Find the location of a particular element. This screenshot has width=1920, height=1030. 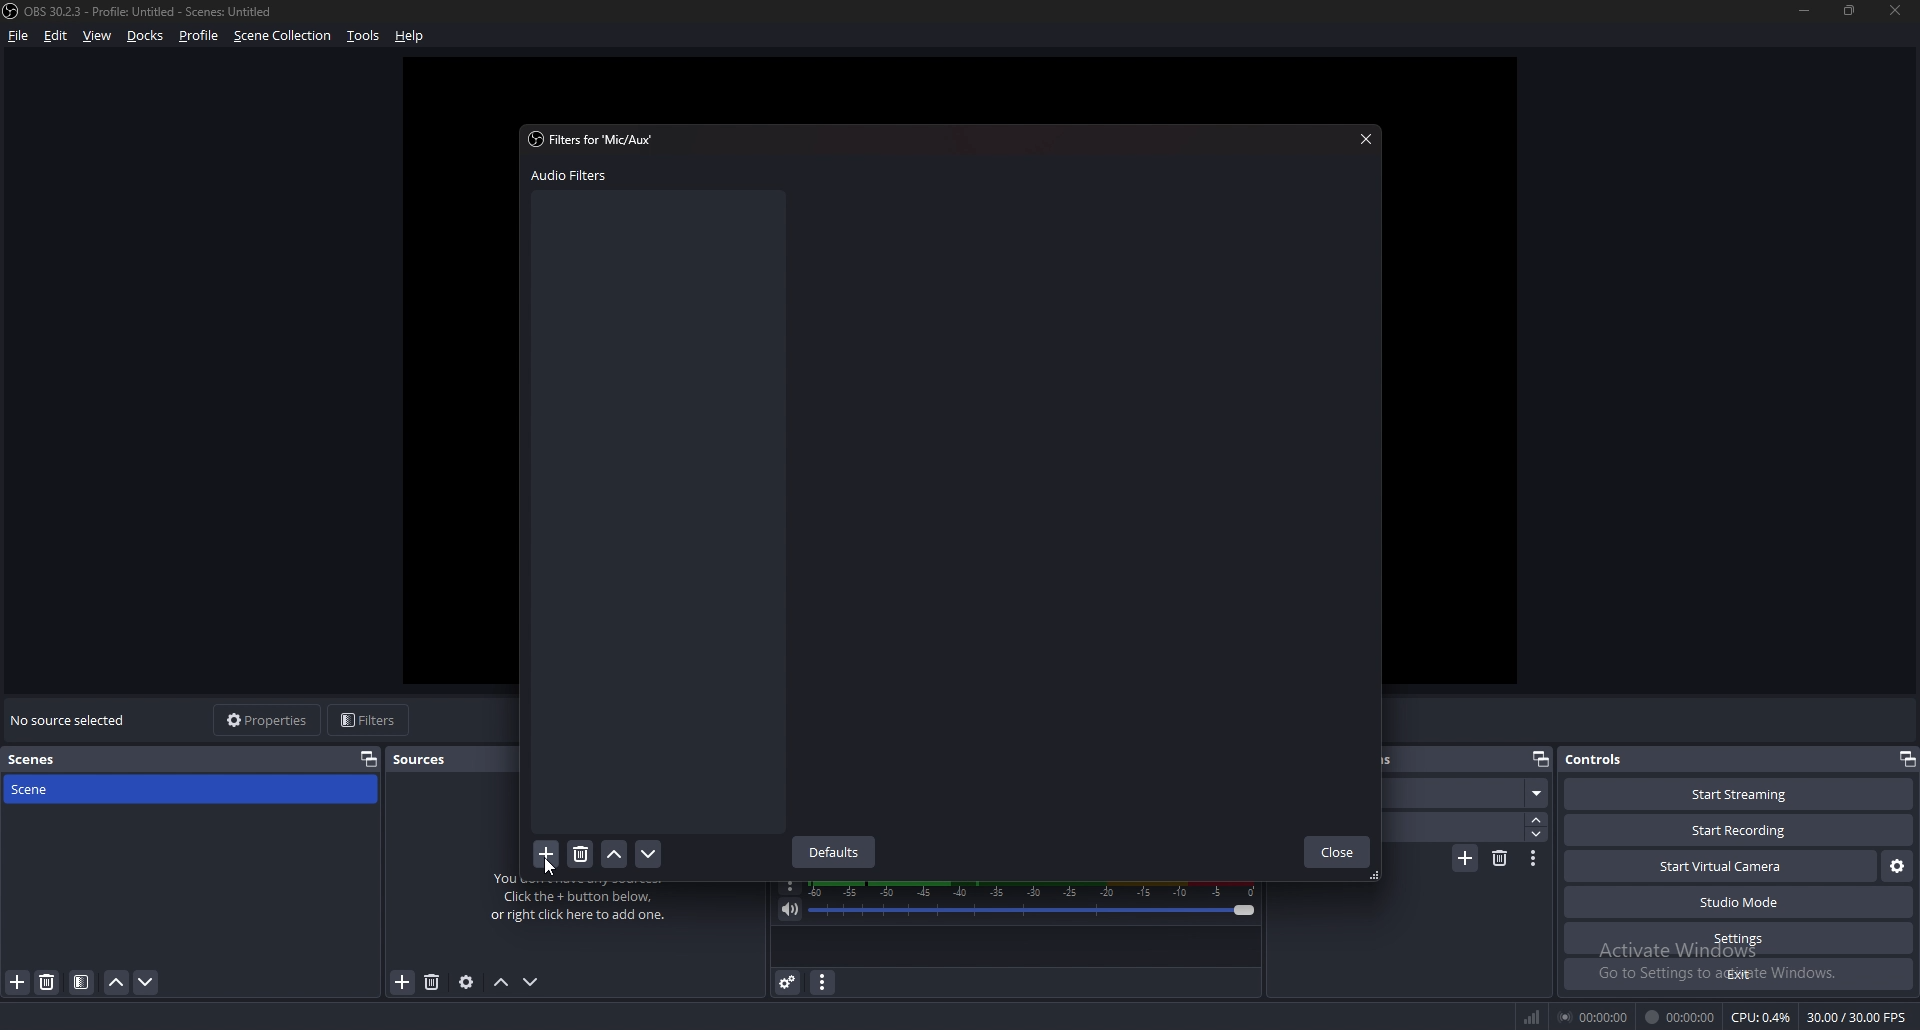

CPU: 0.3% is located at coordinates (1763, 1018).